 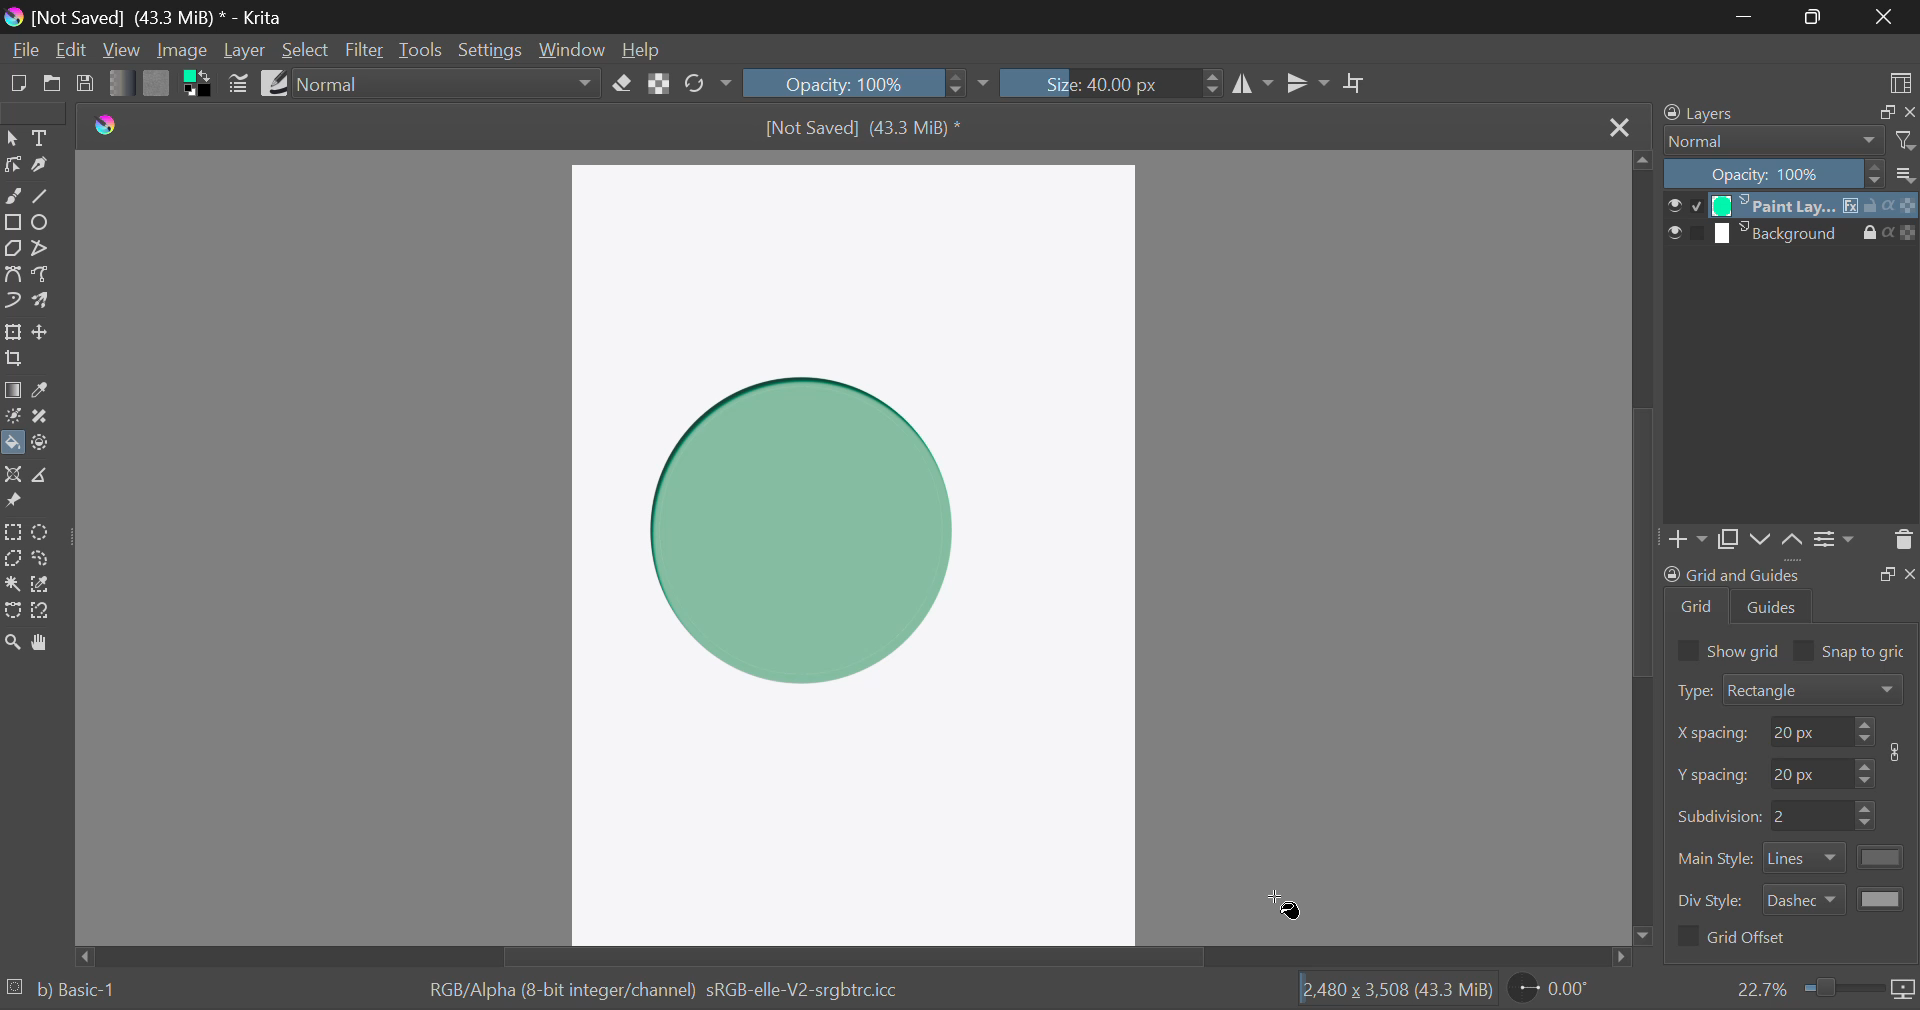 What do you see at coordinates (1392, 991) in the screenshot?
I see `Document Dimensions` at bounding box center [1392, 991].